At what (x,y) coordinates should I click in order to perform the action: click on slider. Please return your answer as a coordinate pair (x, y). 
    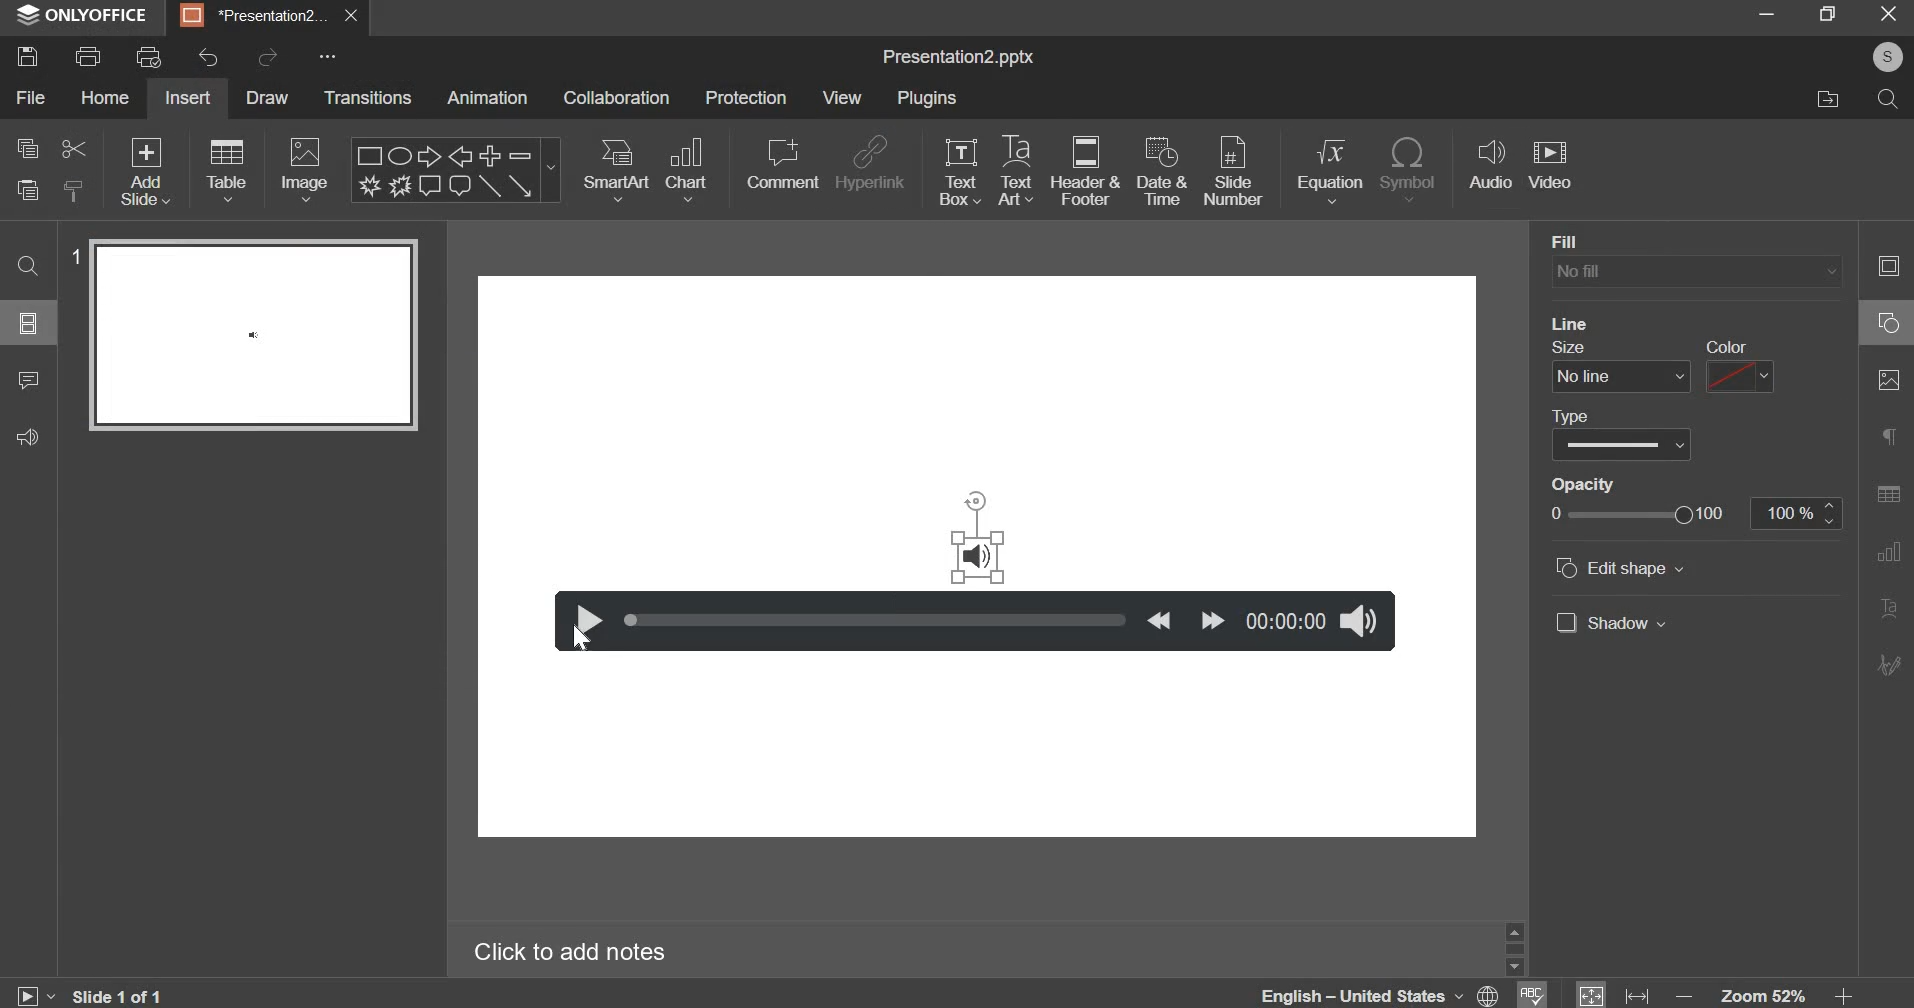
    Looking at the image, I should click on (877, 619).